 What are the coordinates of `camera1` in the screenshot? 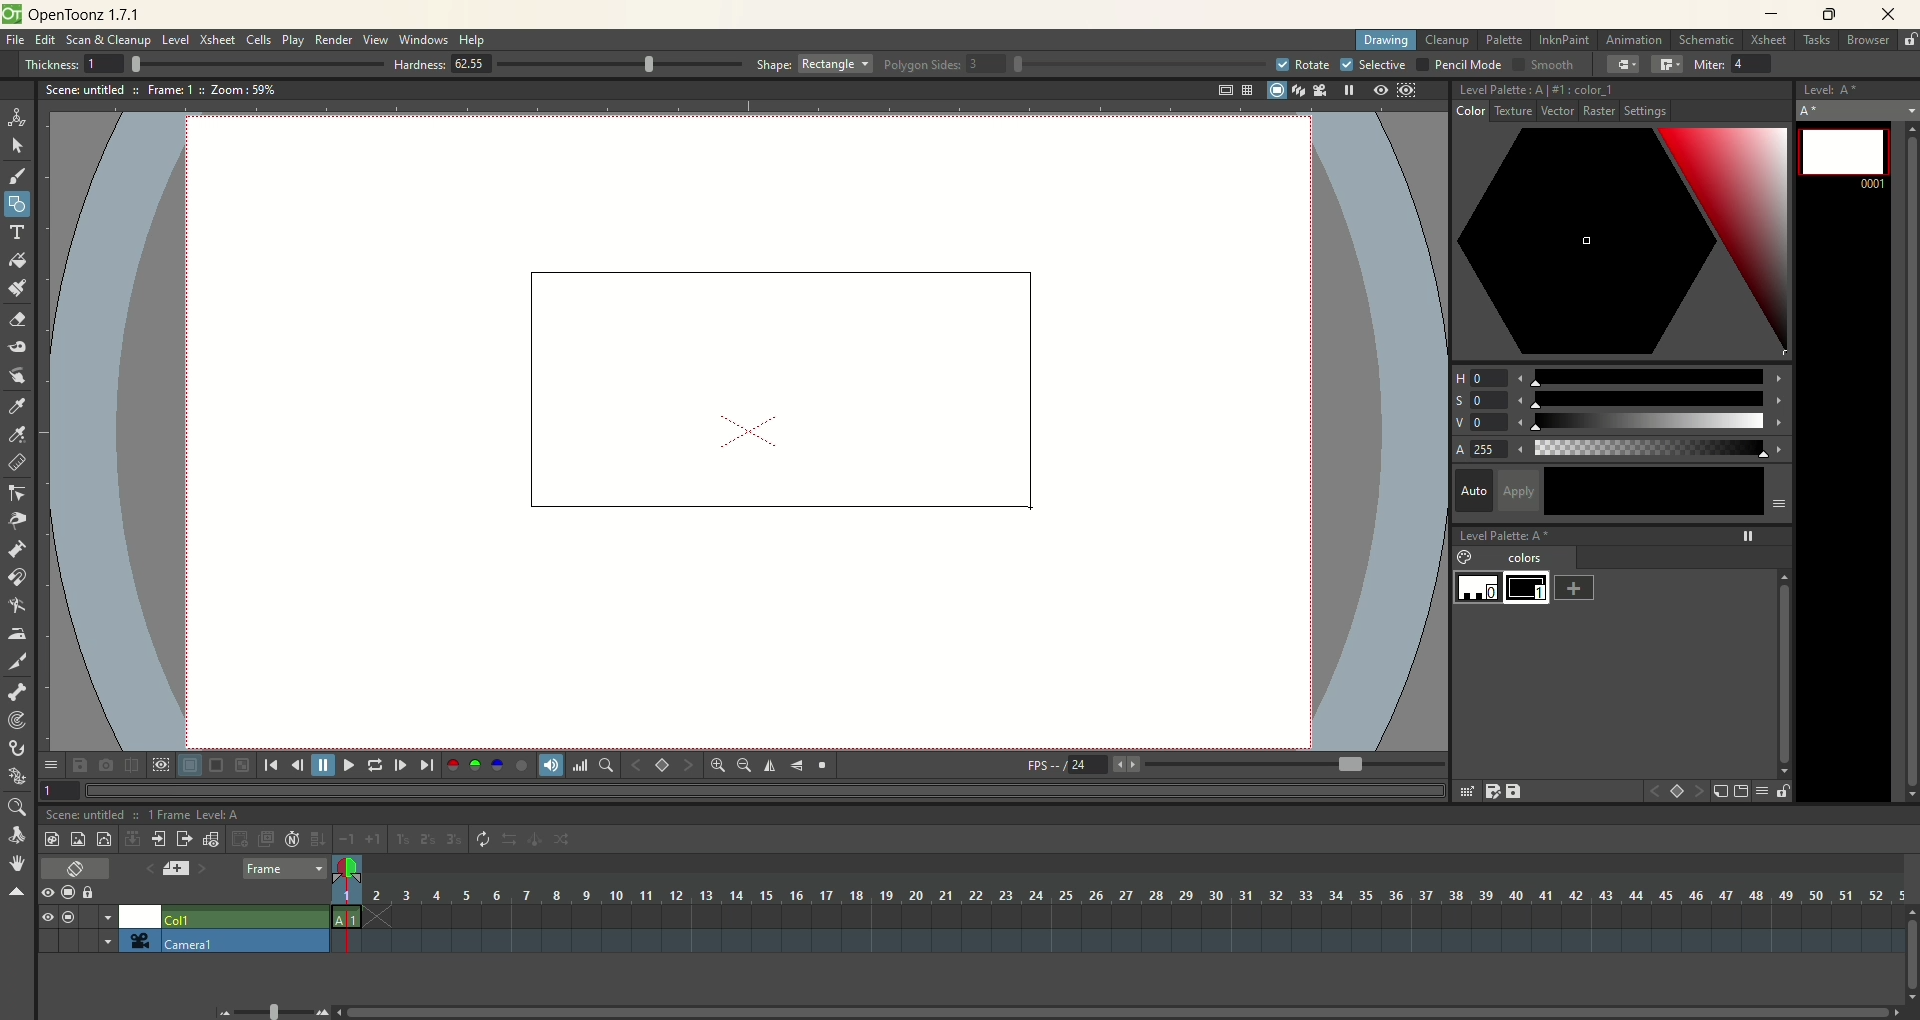 It's located at (100, 940).